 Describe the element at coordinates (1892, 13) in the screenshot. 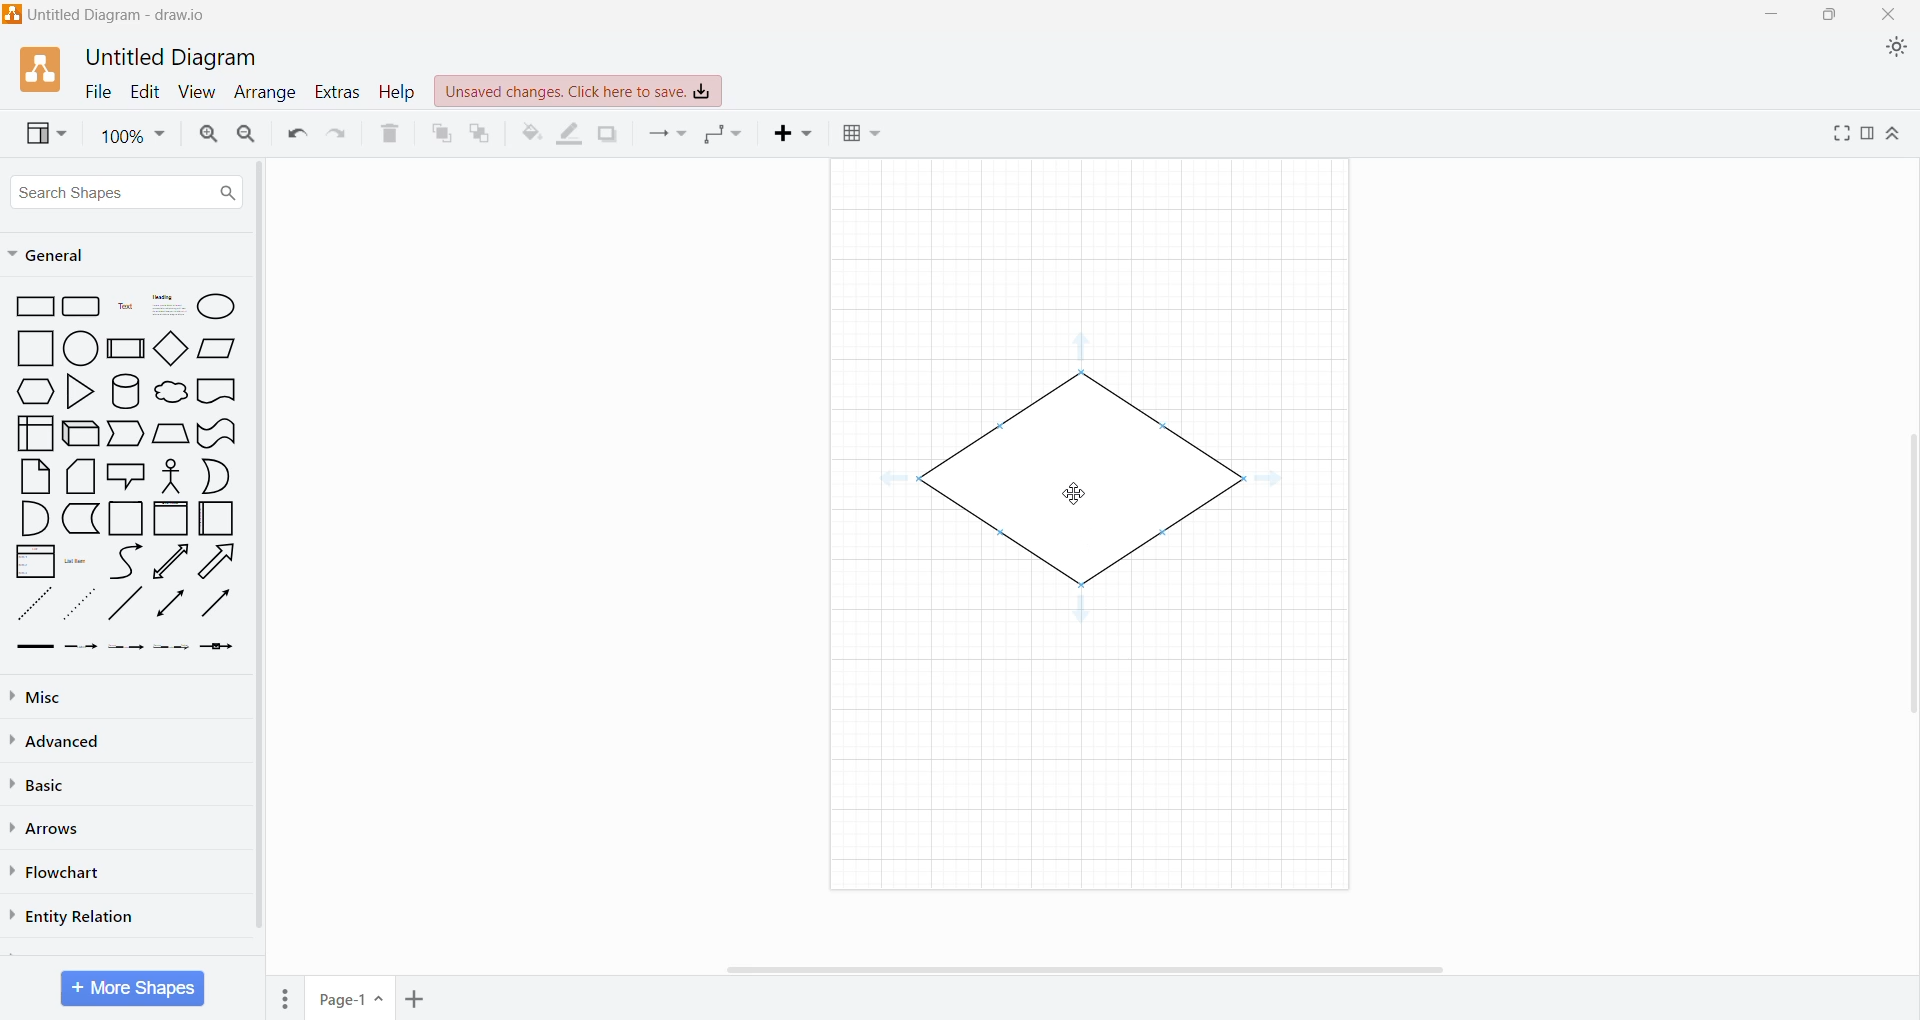

I see `Close` at that location.